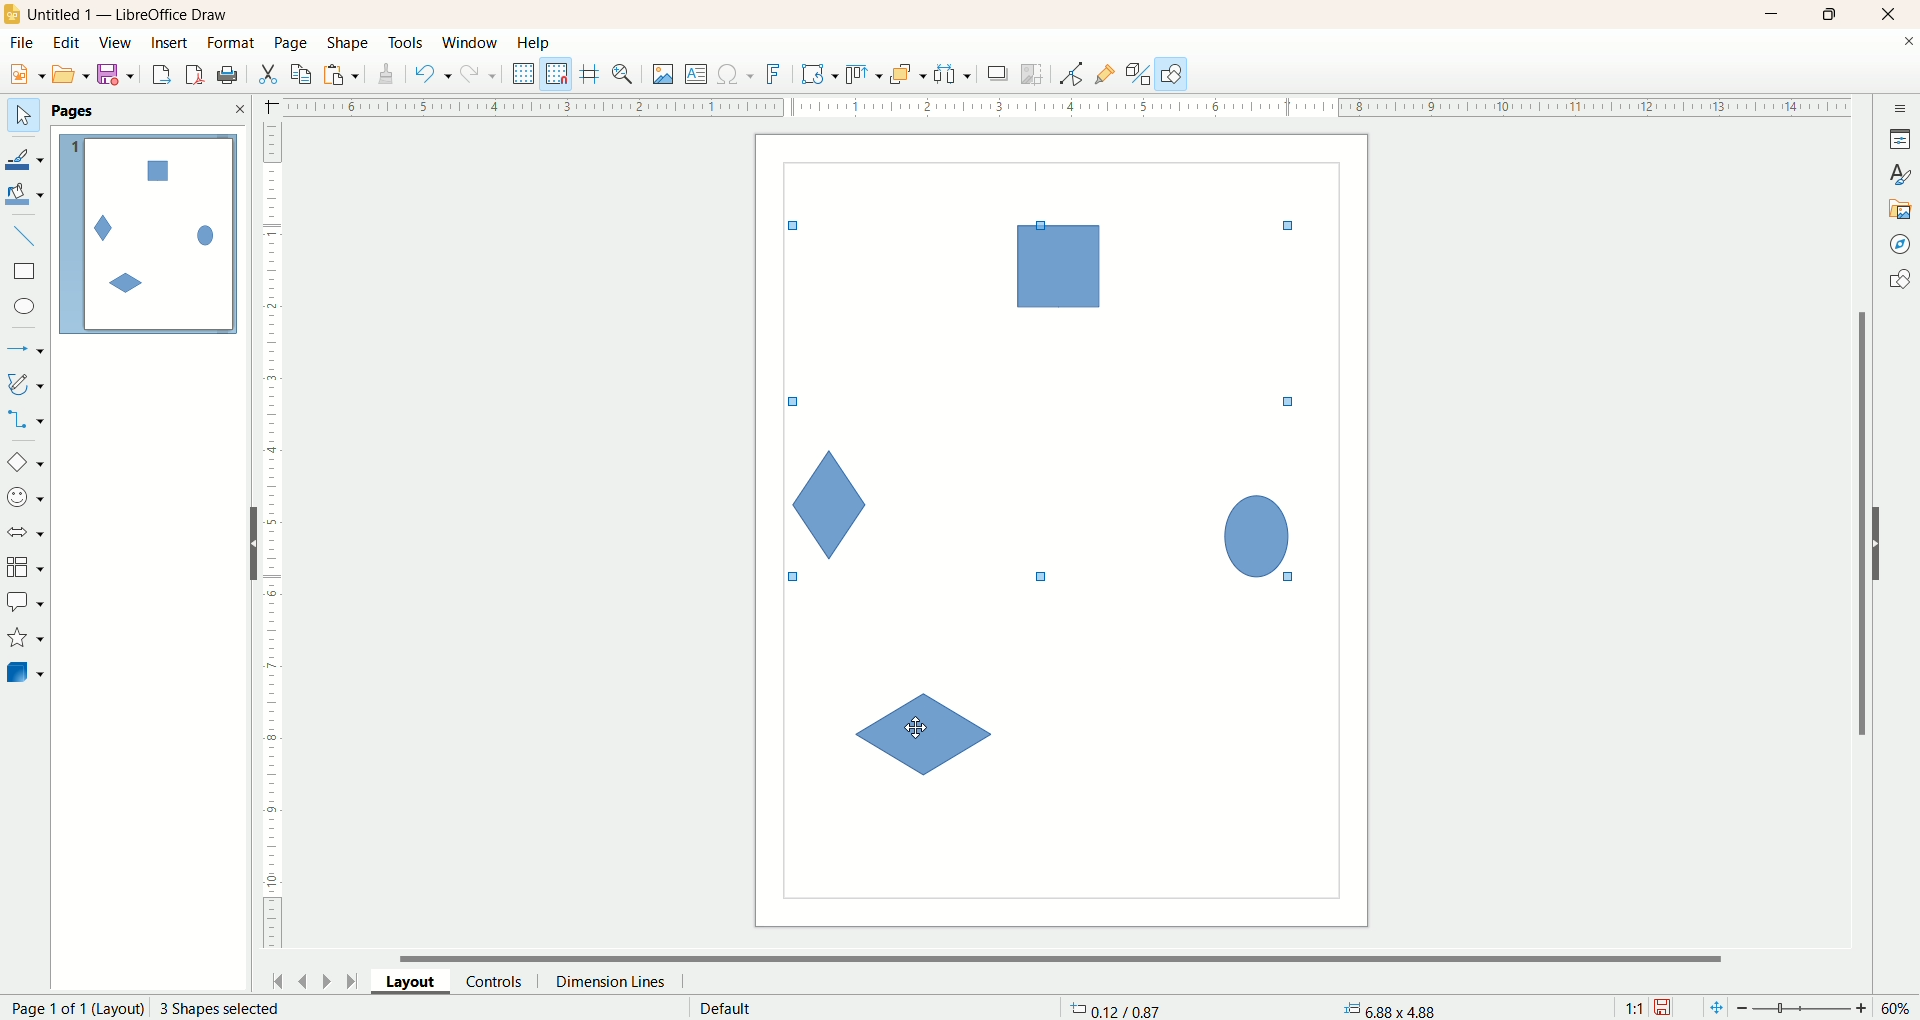  Describe the element at coordinates (1908, 45) in the screenshot. I see `close` at that location.